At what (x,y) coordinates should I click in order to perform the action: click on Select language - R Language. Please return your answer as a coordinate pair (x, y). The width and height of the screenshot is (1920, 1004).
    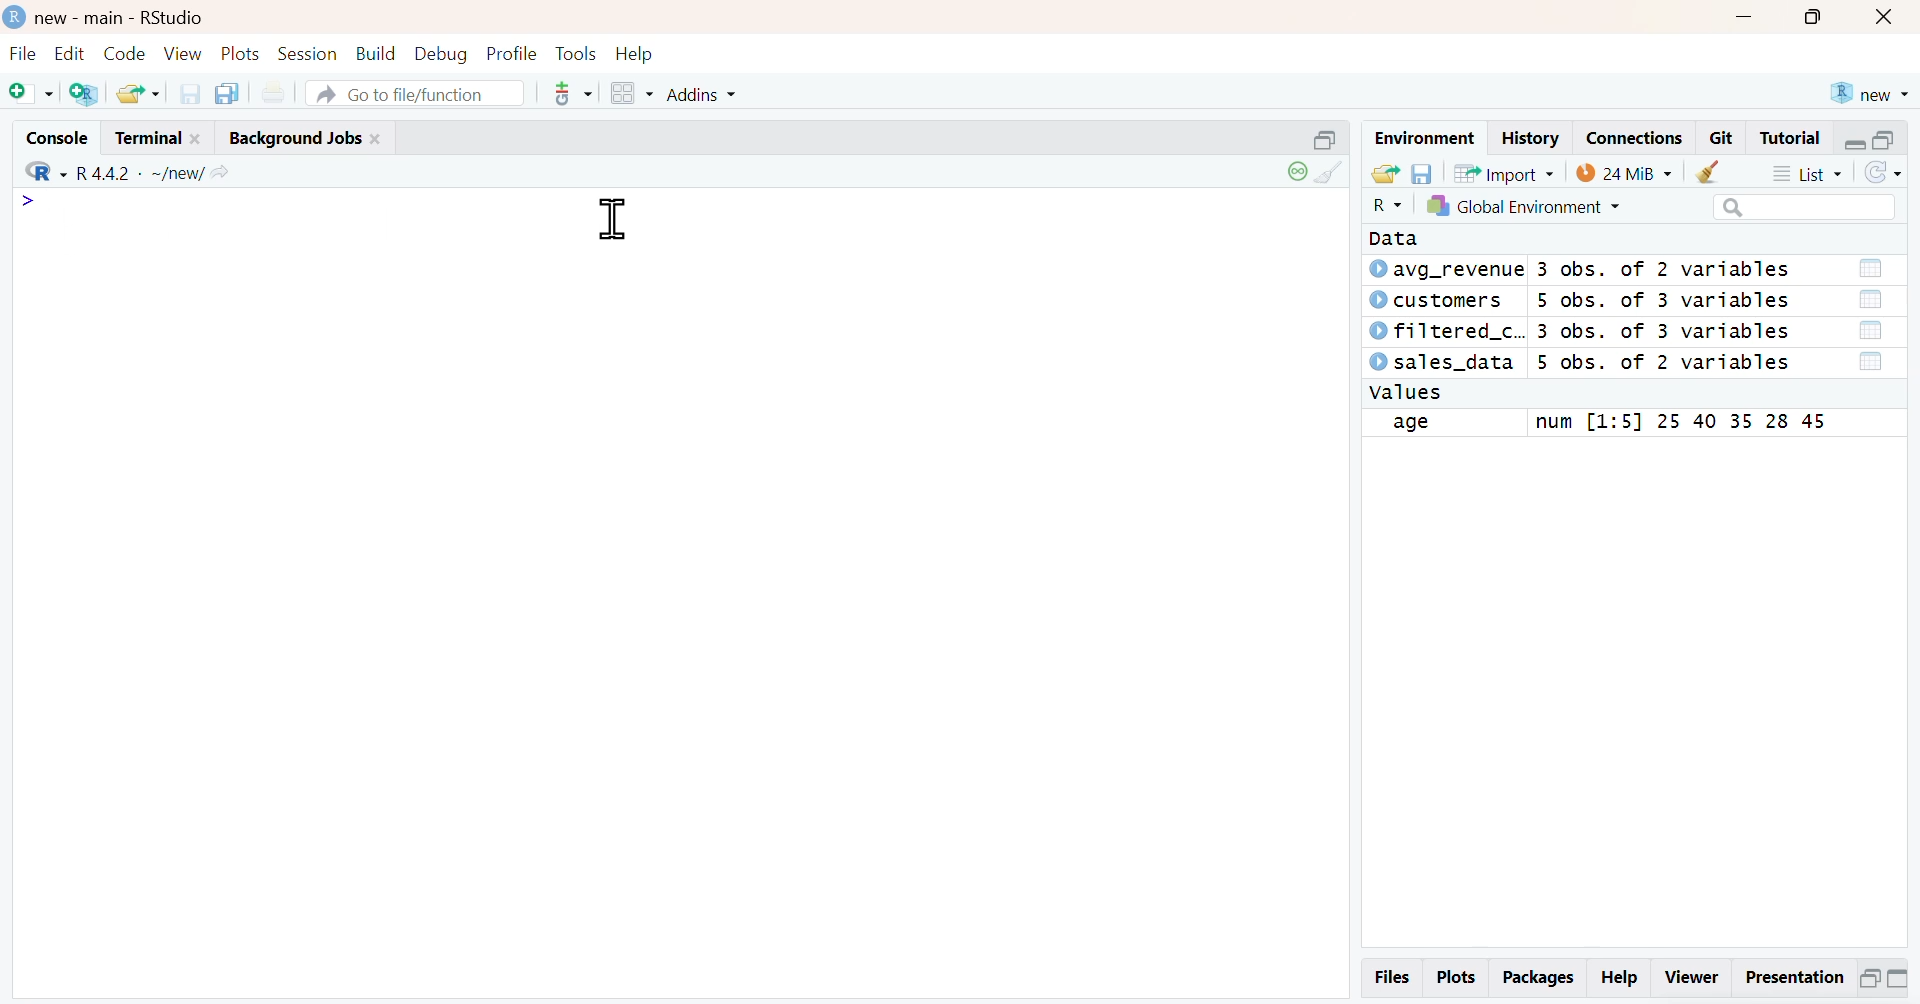
    Looking at the image, I should click on (42, 172).